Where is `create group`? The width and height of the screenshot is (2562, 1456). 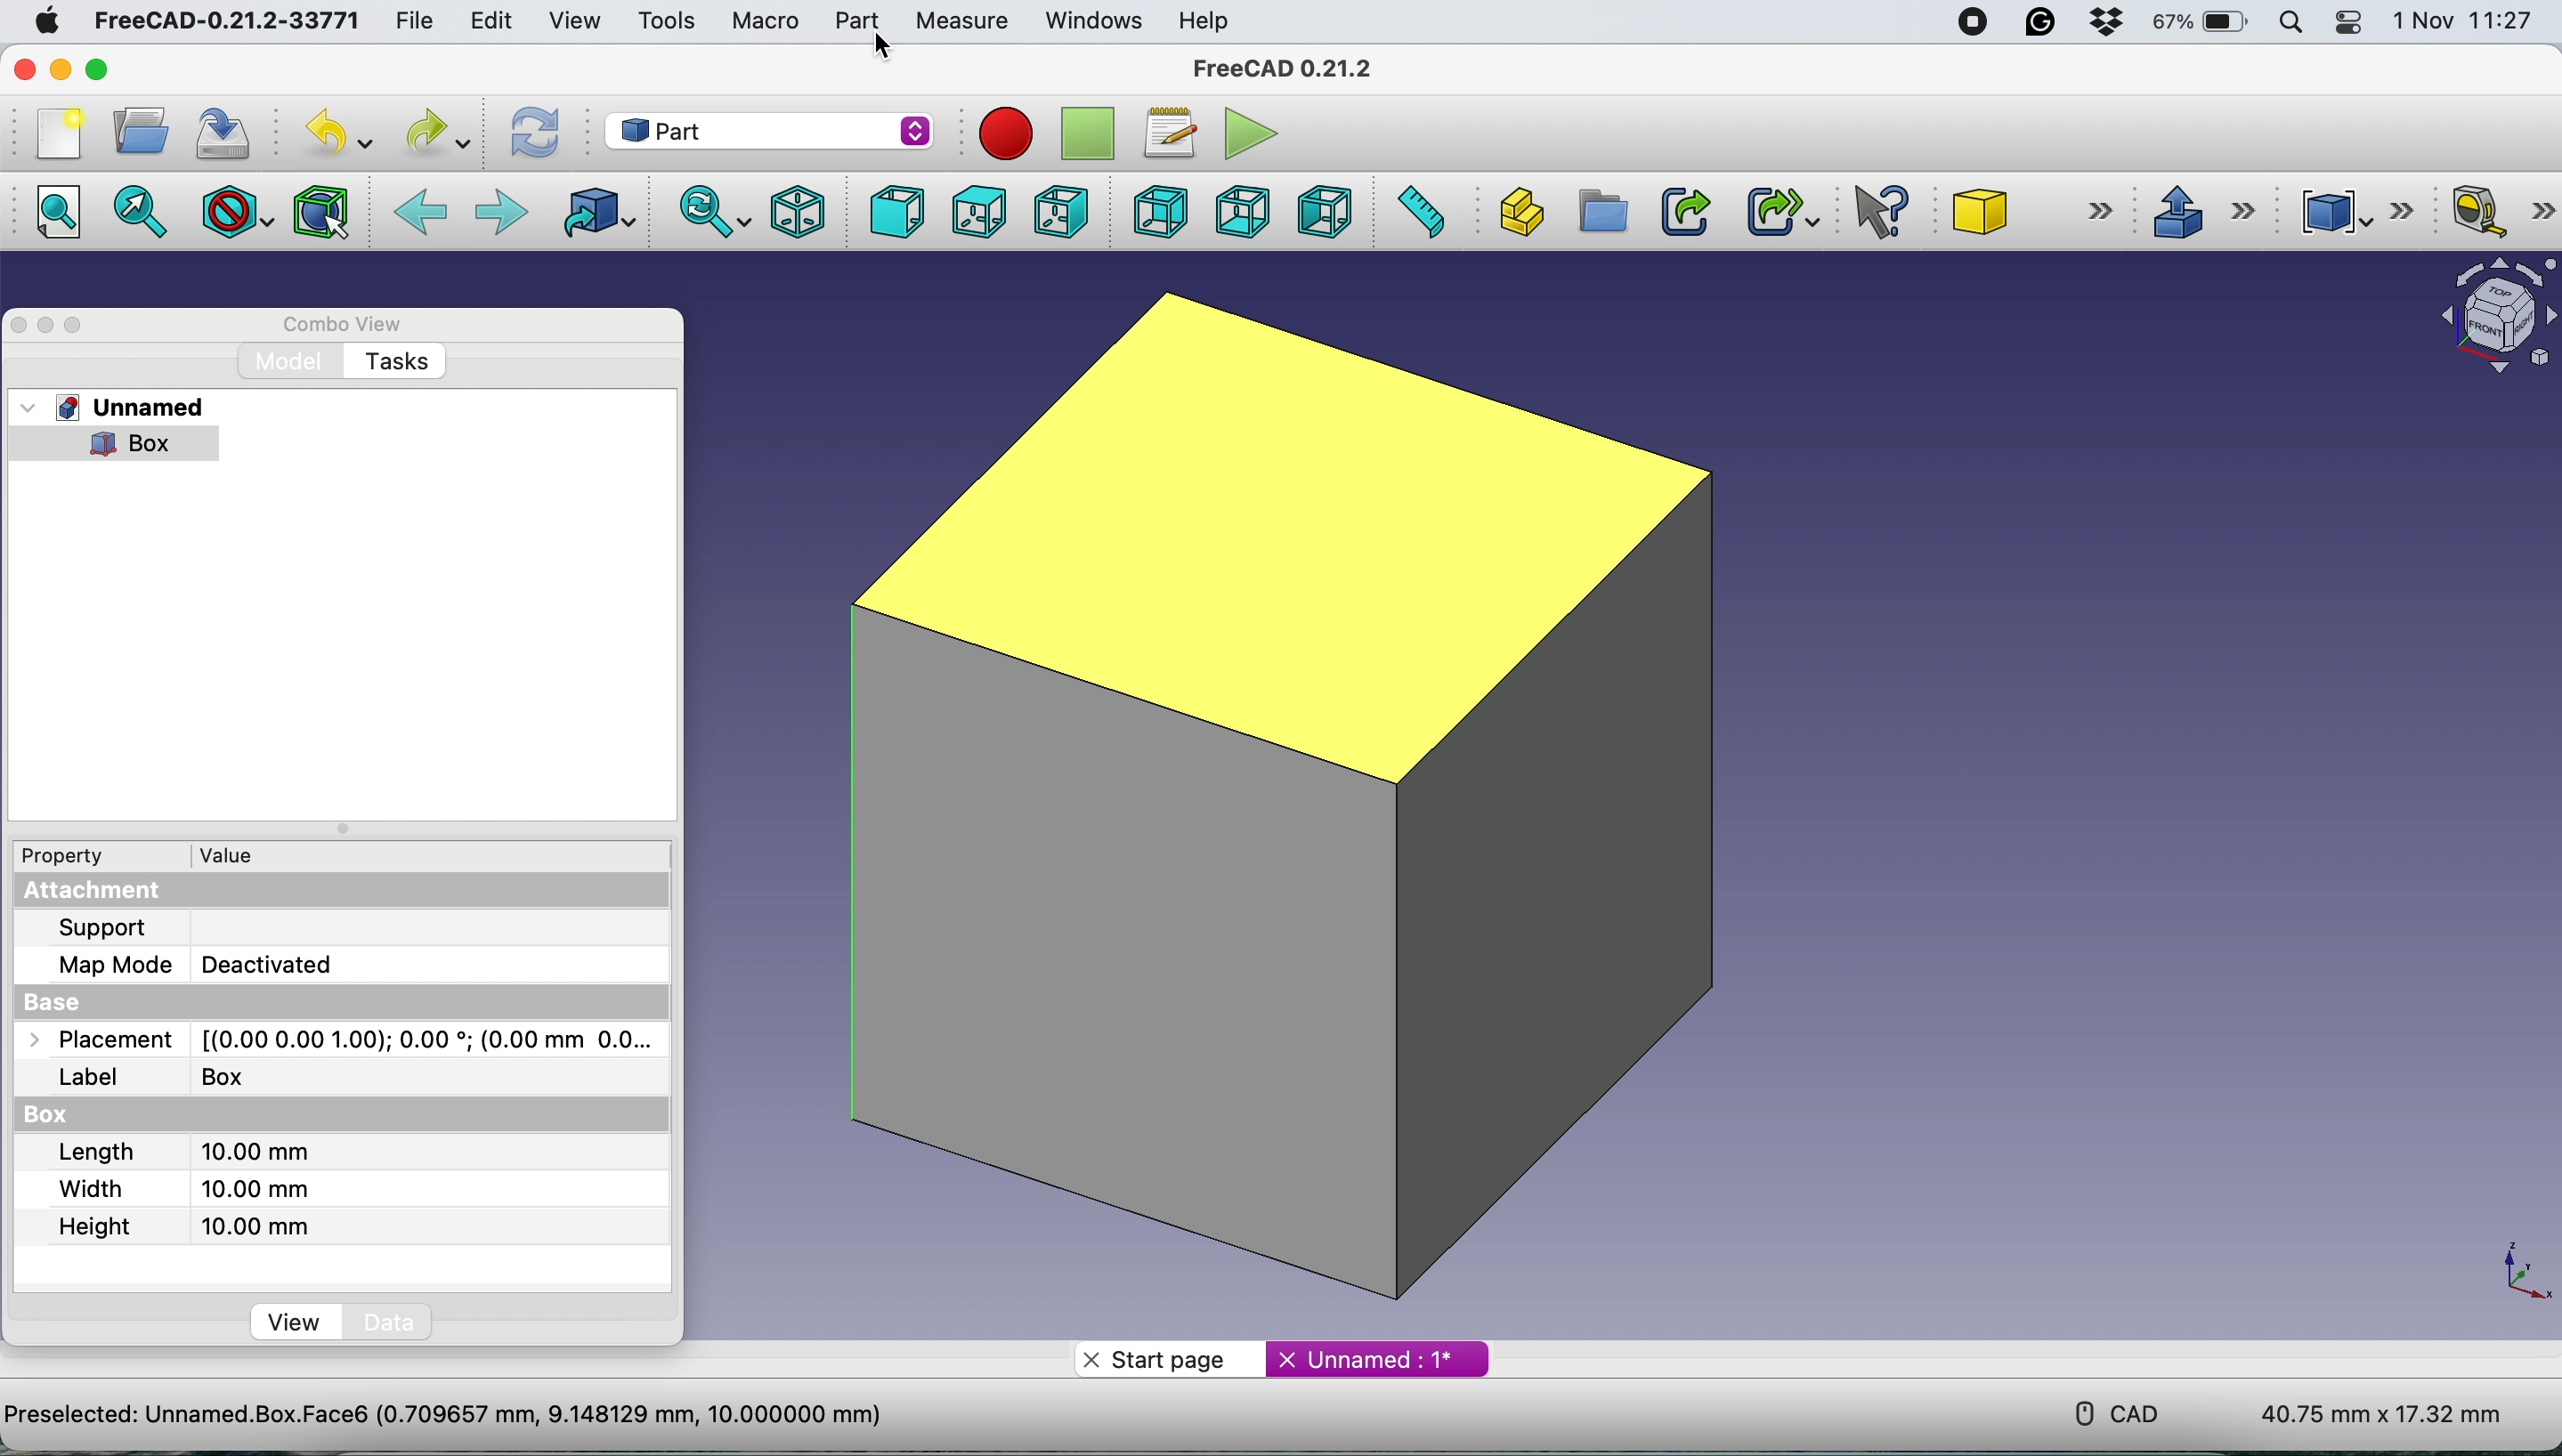 create group is located at coordinates (1603, 212).